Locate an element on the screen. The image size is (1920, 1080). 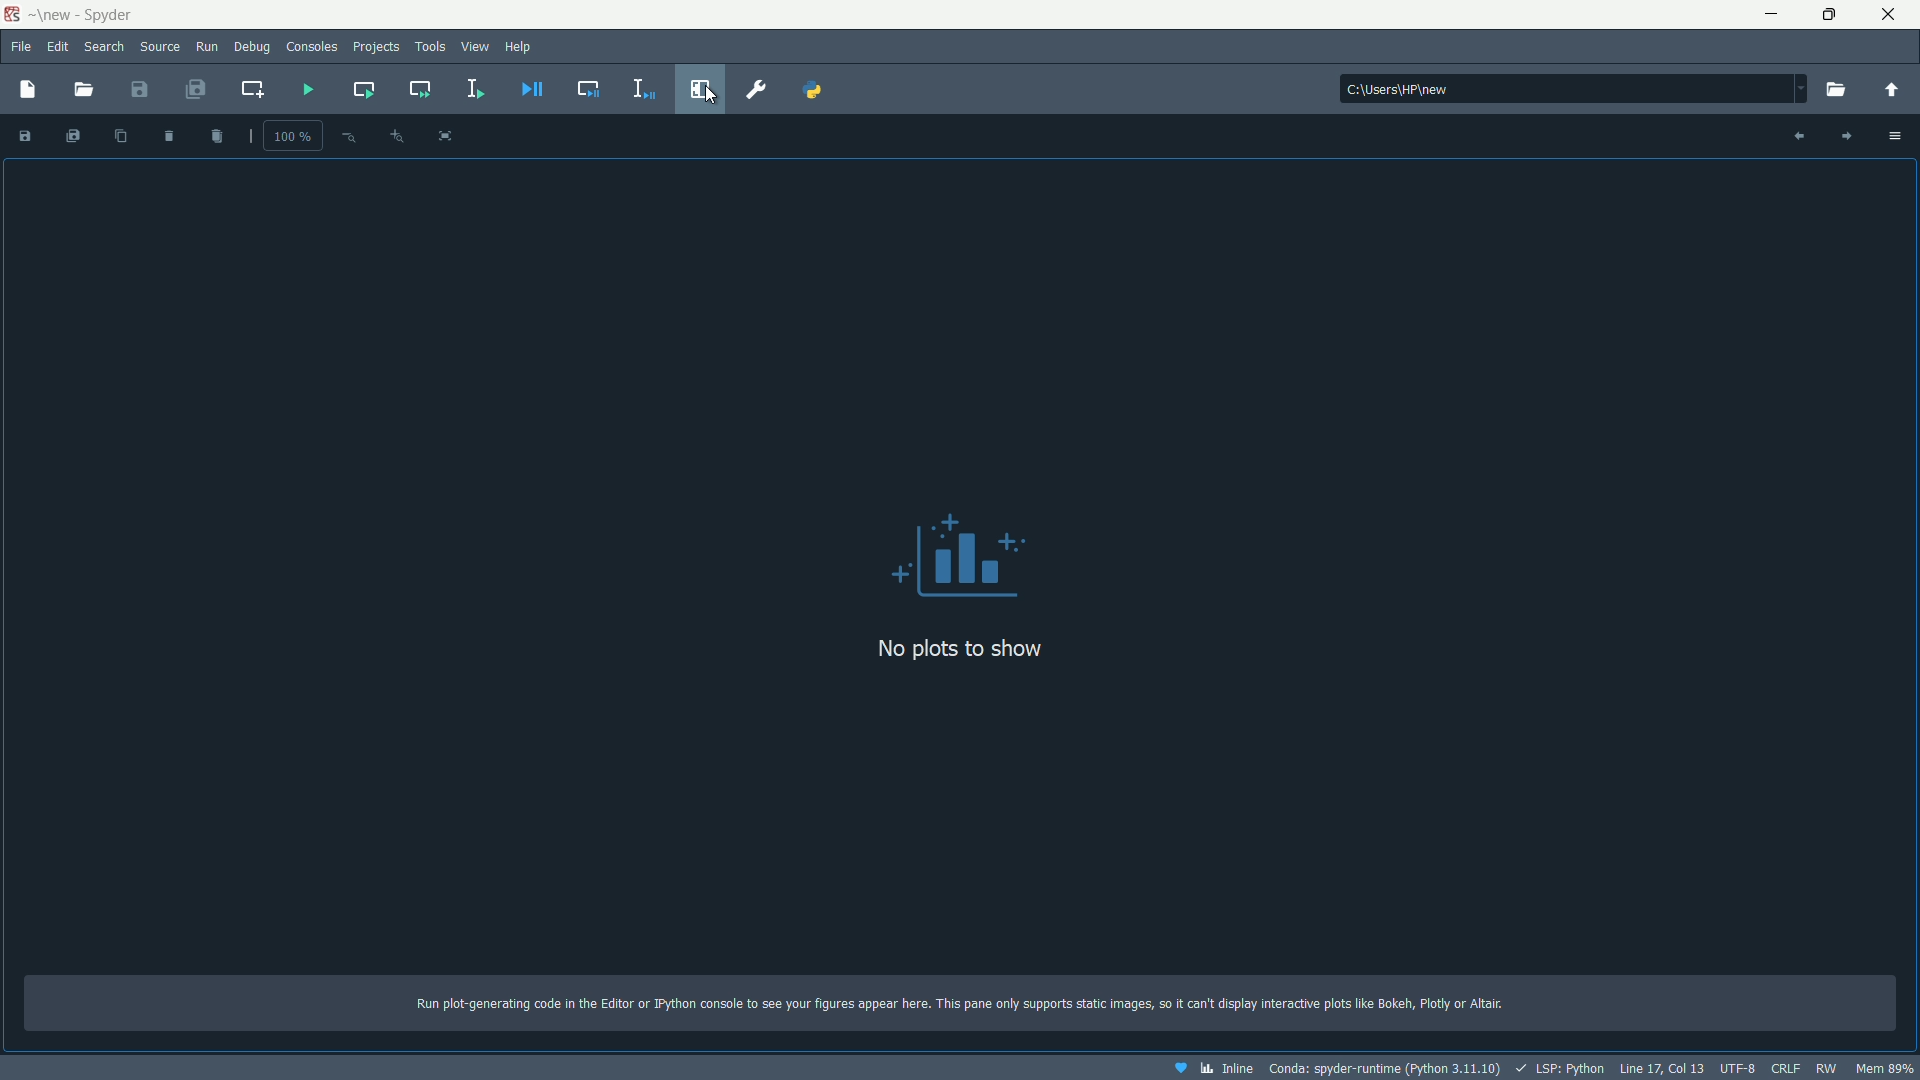
projects is located at coordinates (377, 47).